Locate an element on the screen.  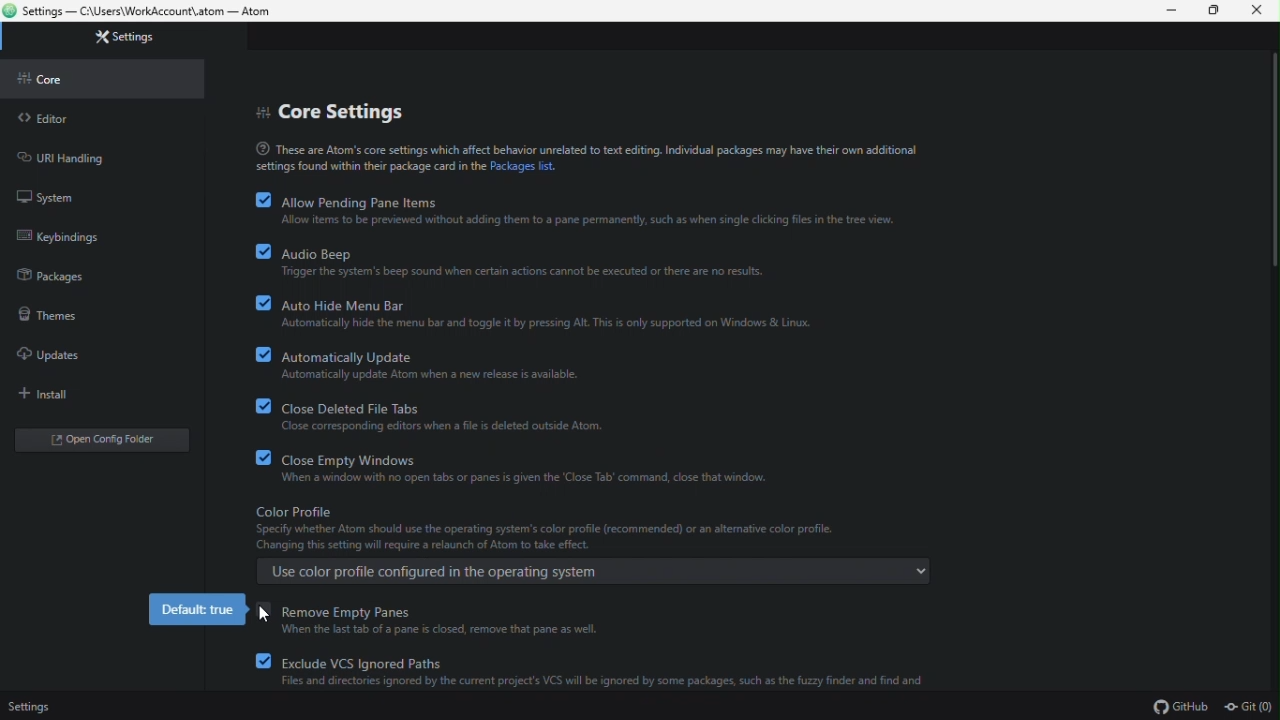
system is located at coordinates (48, 196).